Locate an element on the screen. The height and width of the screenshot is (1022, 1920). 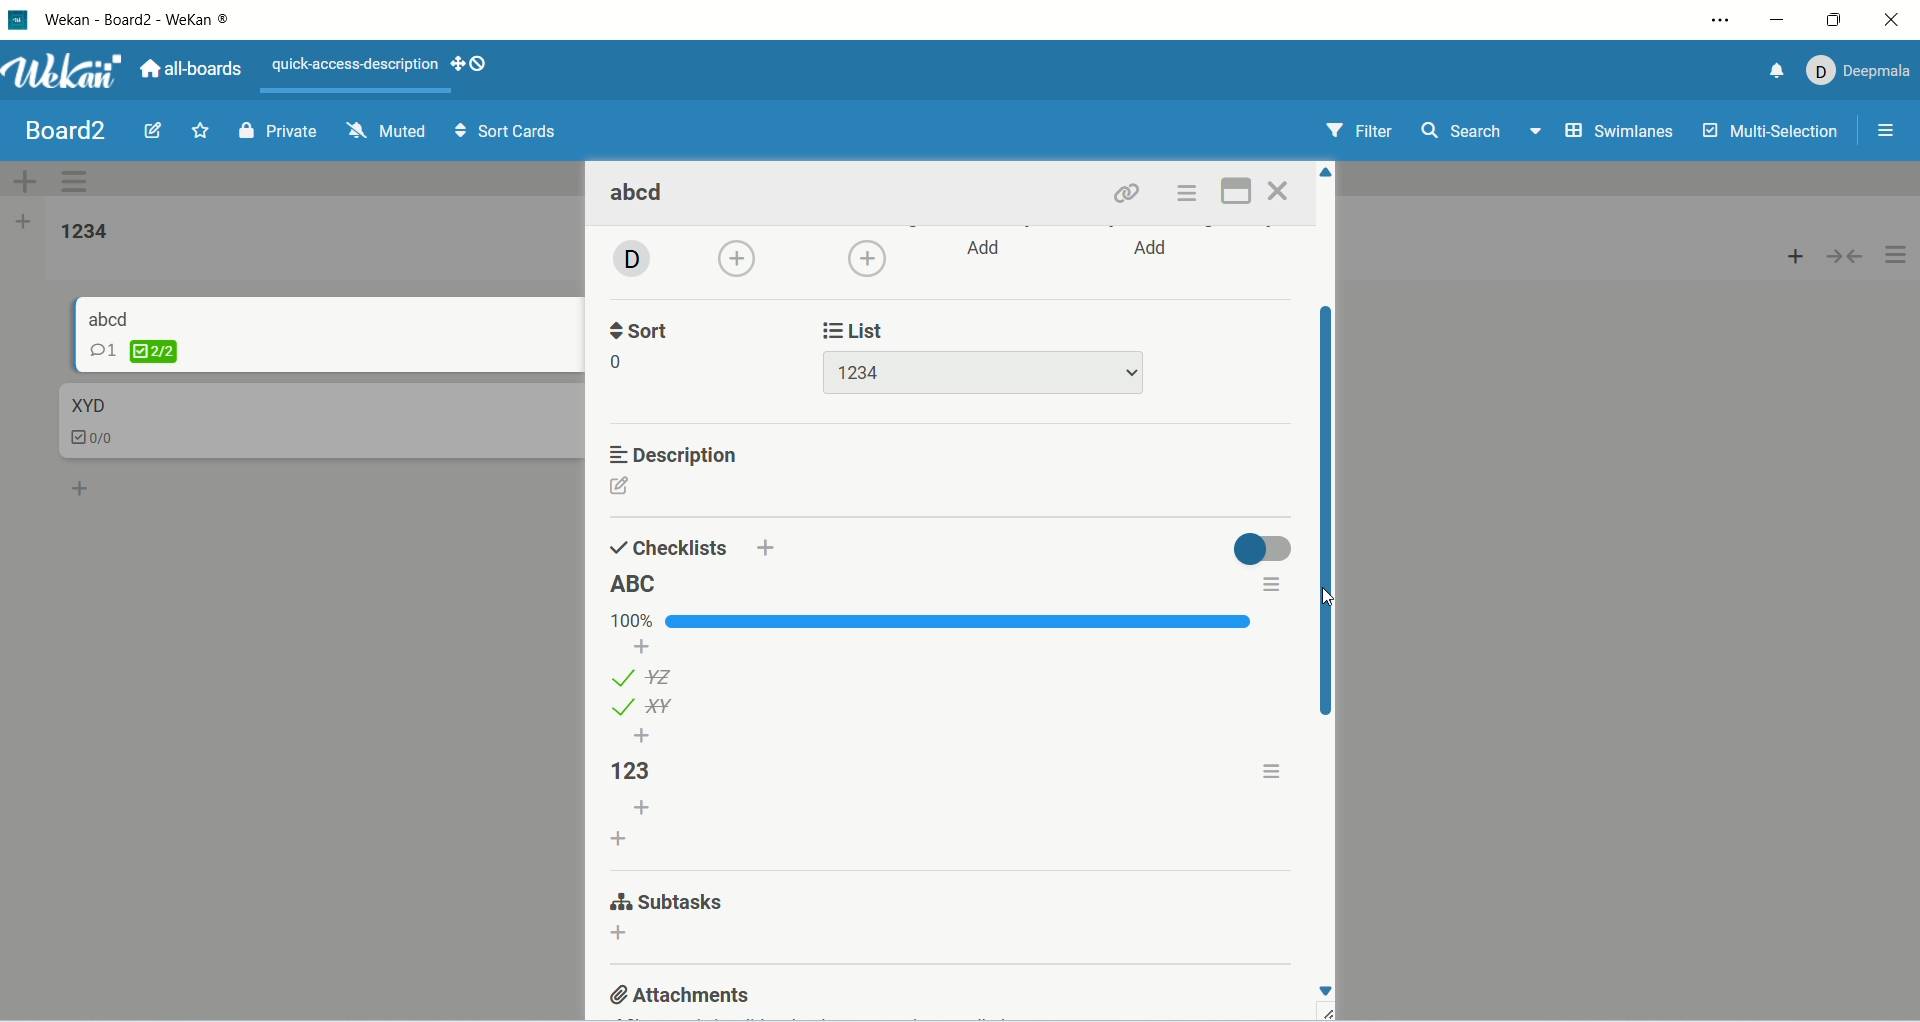
add is located at coordinates (867, 258).